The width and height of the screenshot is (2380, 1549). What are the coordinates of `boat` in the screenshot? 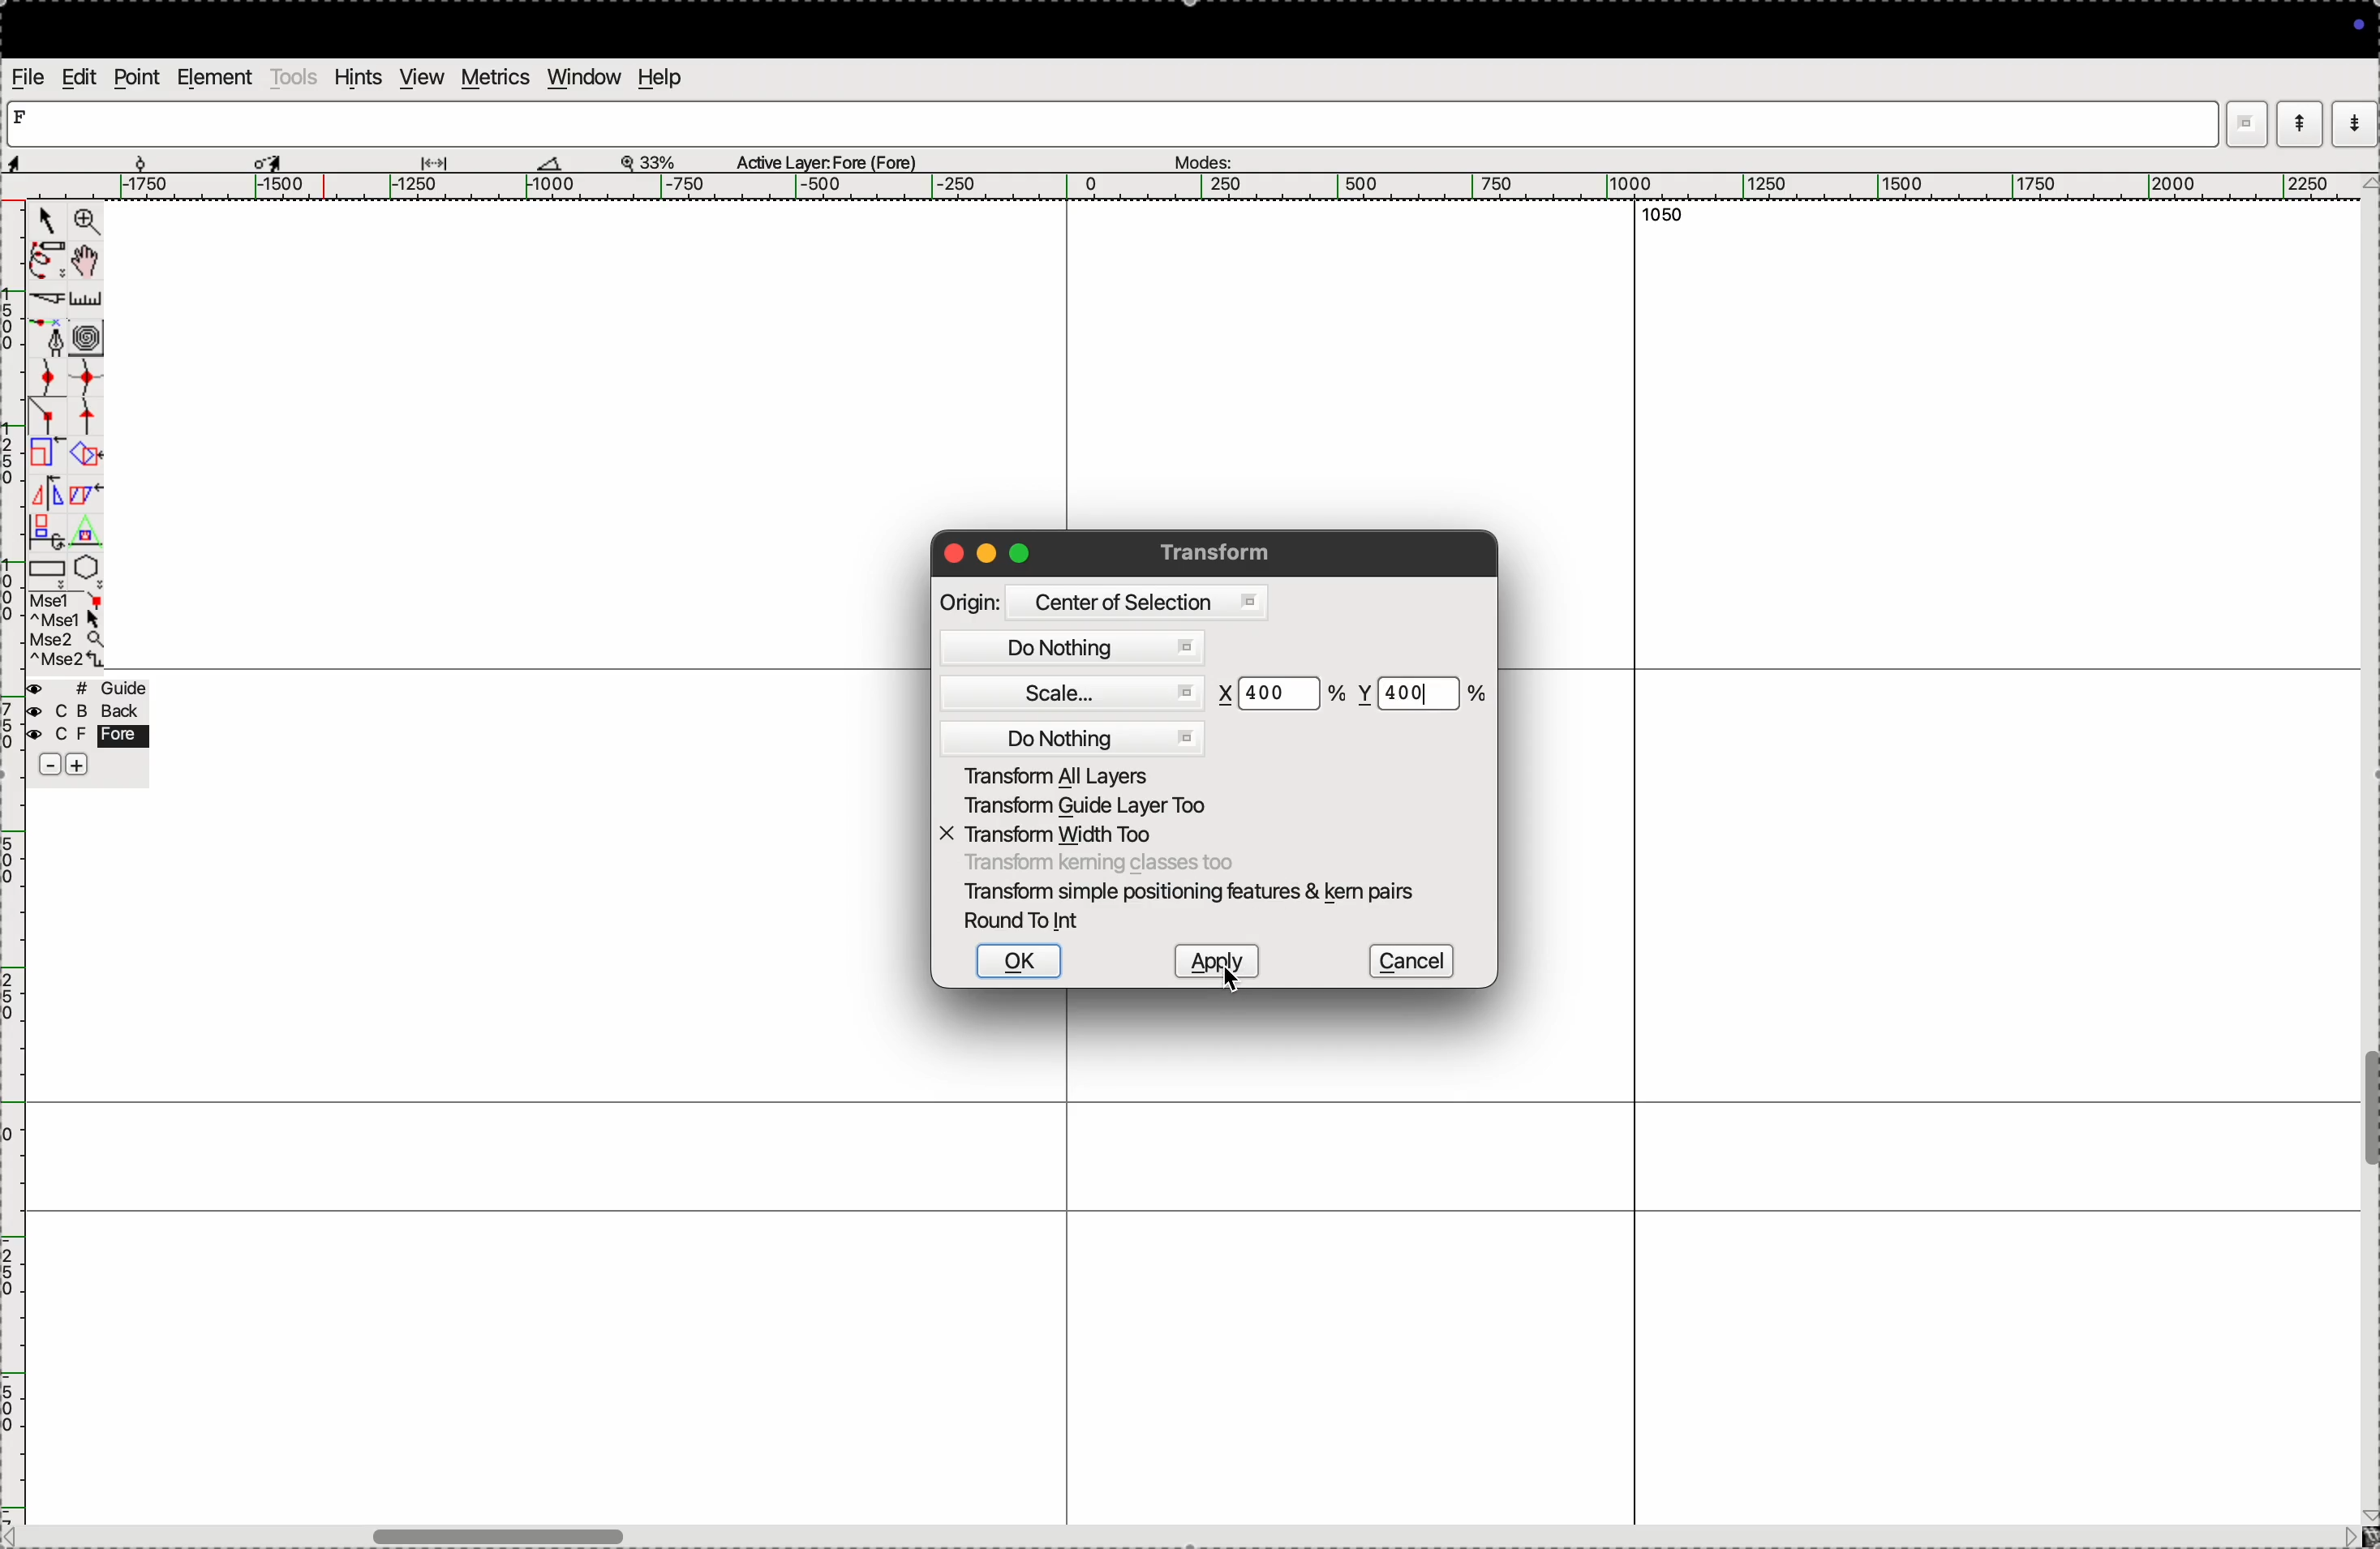 It's located at (558, 162).